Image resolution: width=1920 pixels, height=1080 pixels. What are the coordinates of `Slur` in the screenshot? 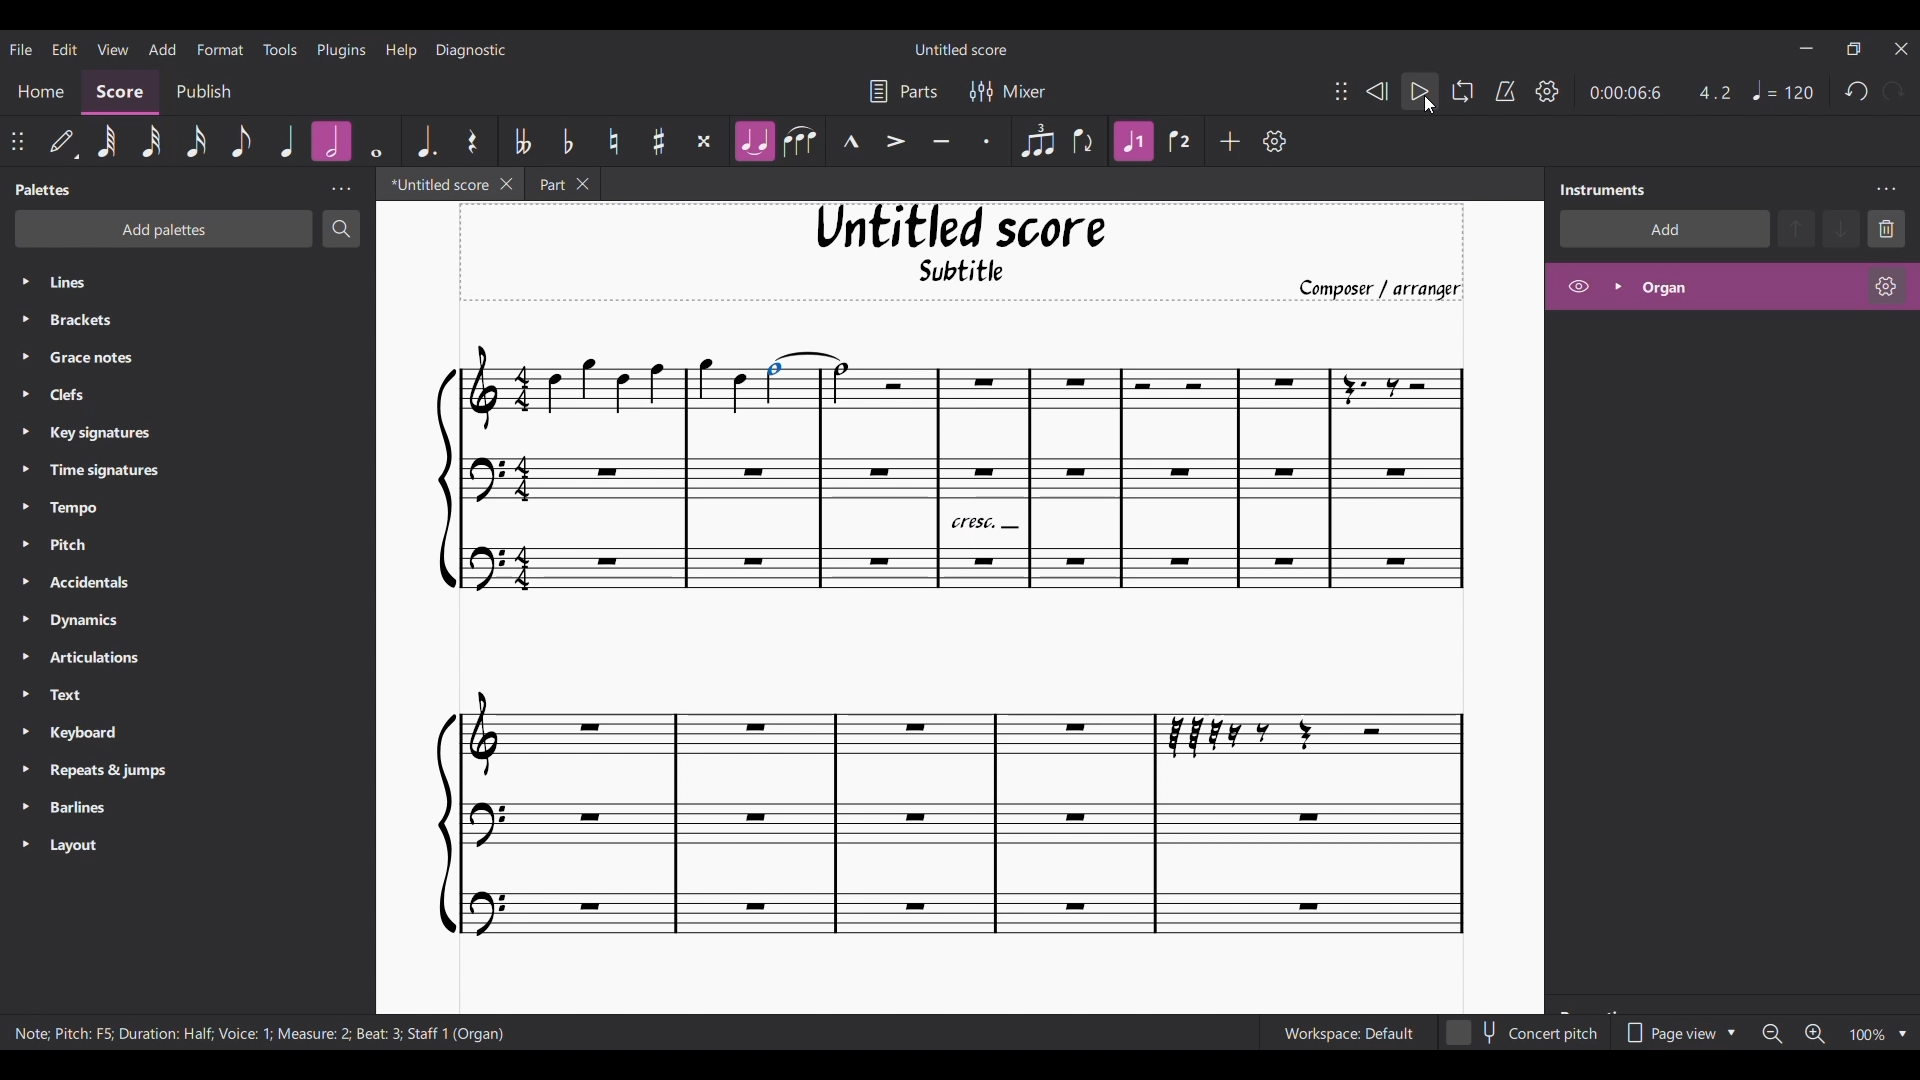 It's located at (800, 141).